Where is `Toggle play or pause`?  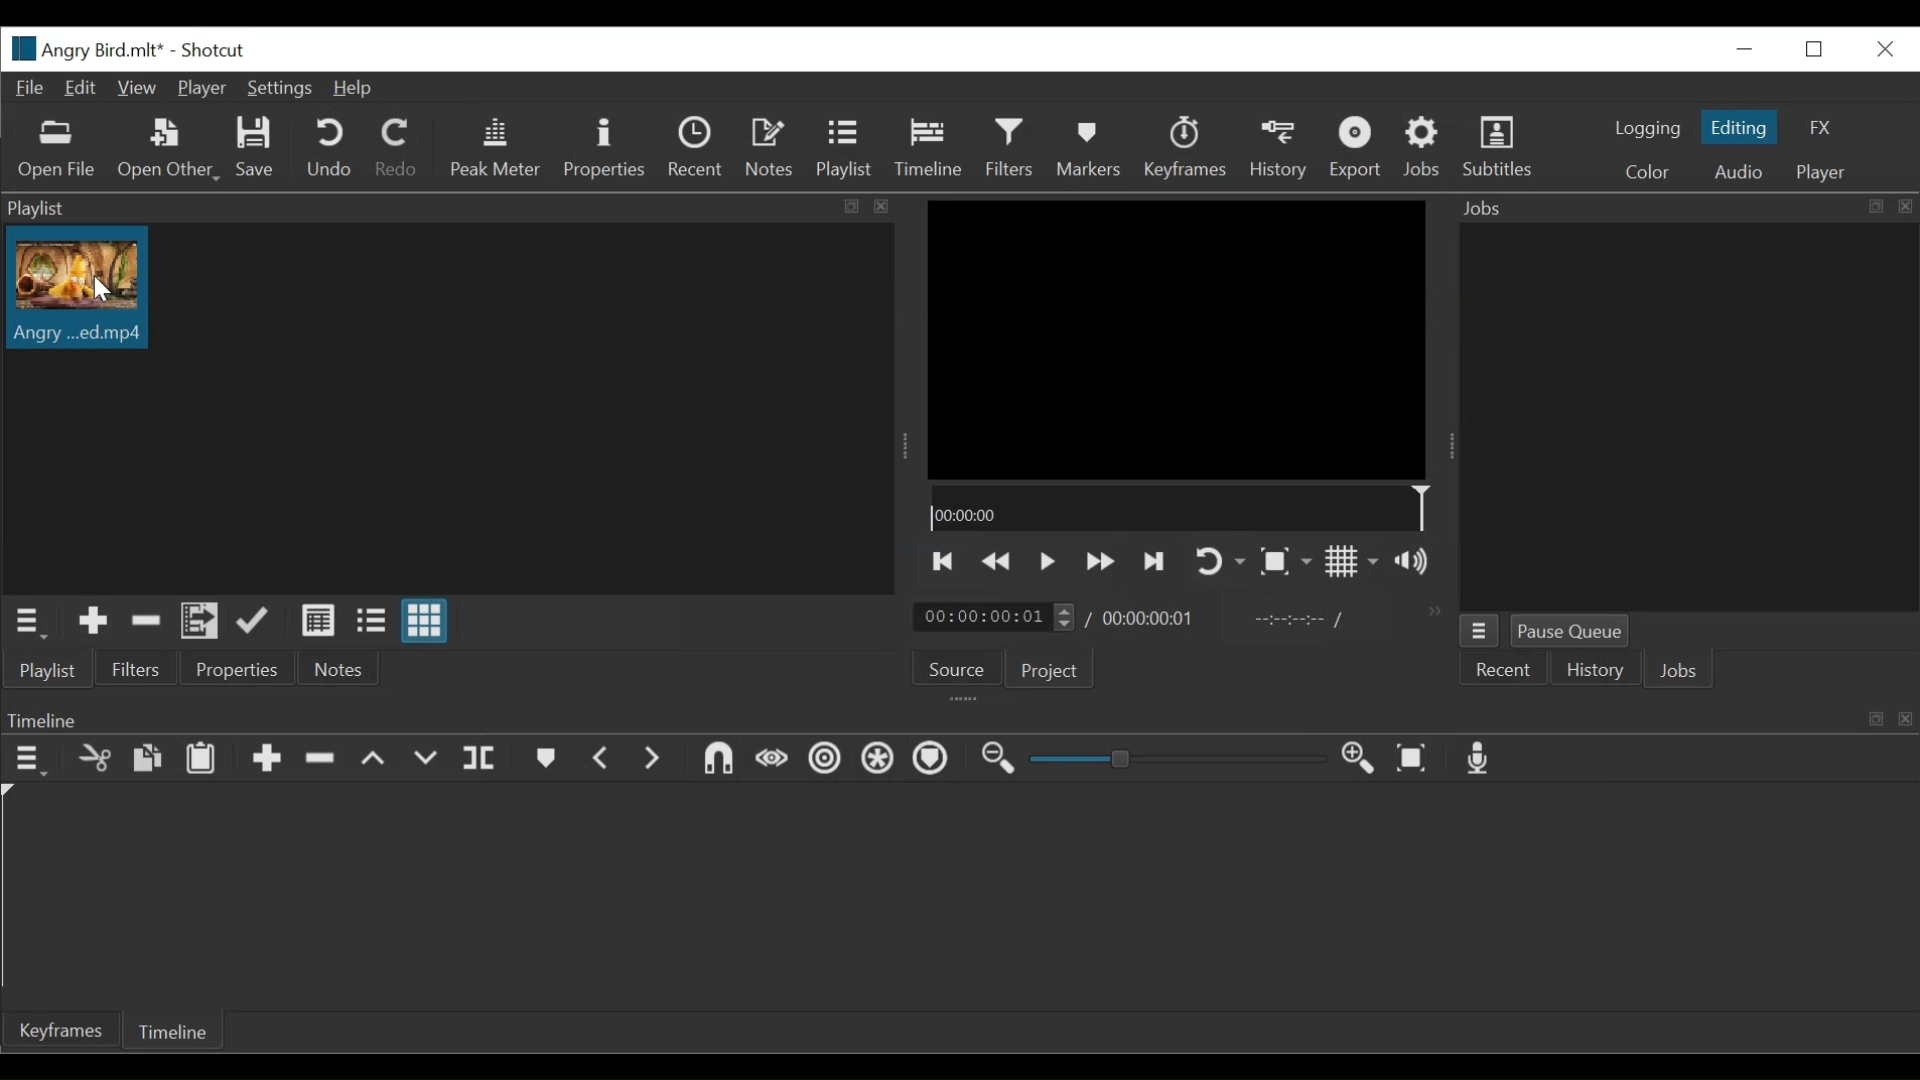
Toggle play or pause is located at coordinates (1048, 560).